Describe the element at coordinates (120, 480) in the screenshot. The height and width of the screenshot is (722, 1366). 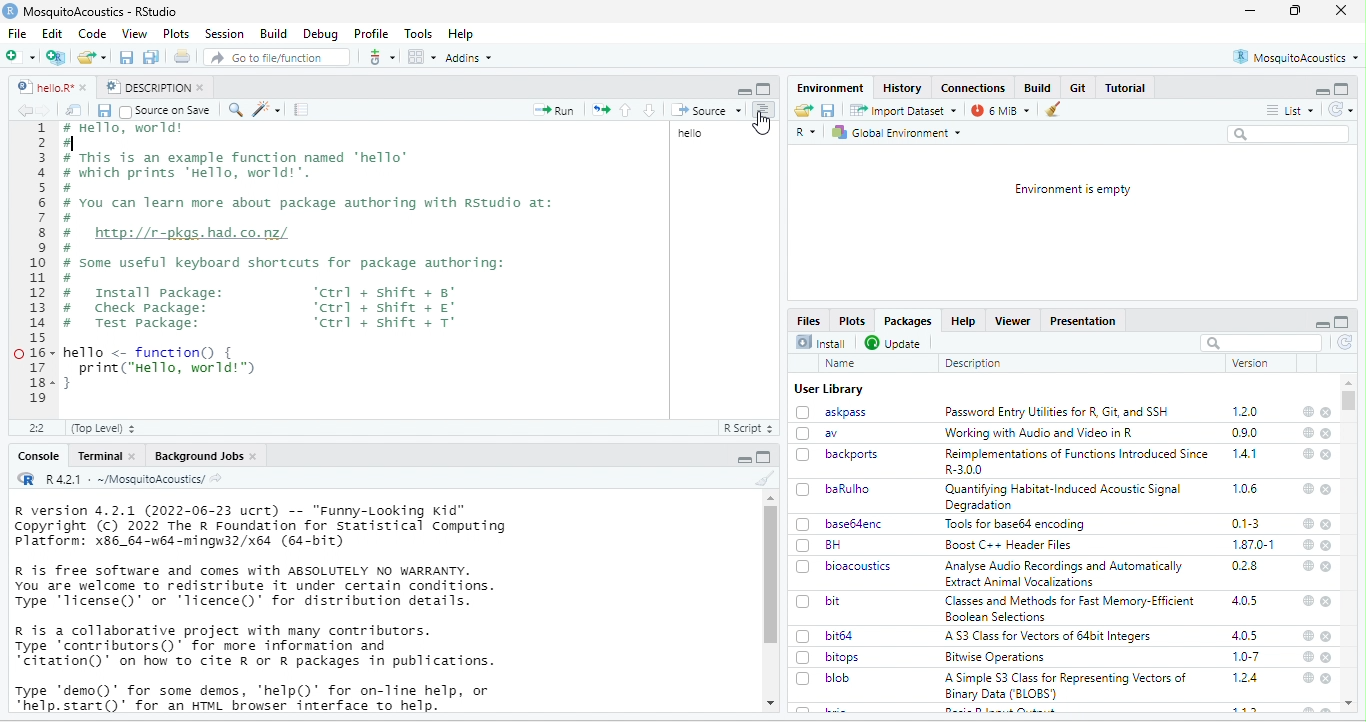
I see `R 4.2.1 : ~/MosquitoAcoustics/` at that location.